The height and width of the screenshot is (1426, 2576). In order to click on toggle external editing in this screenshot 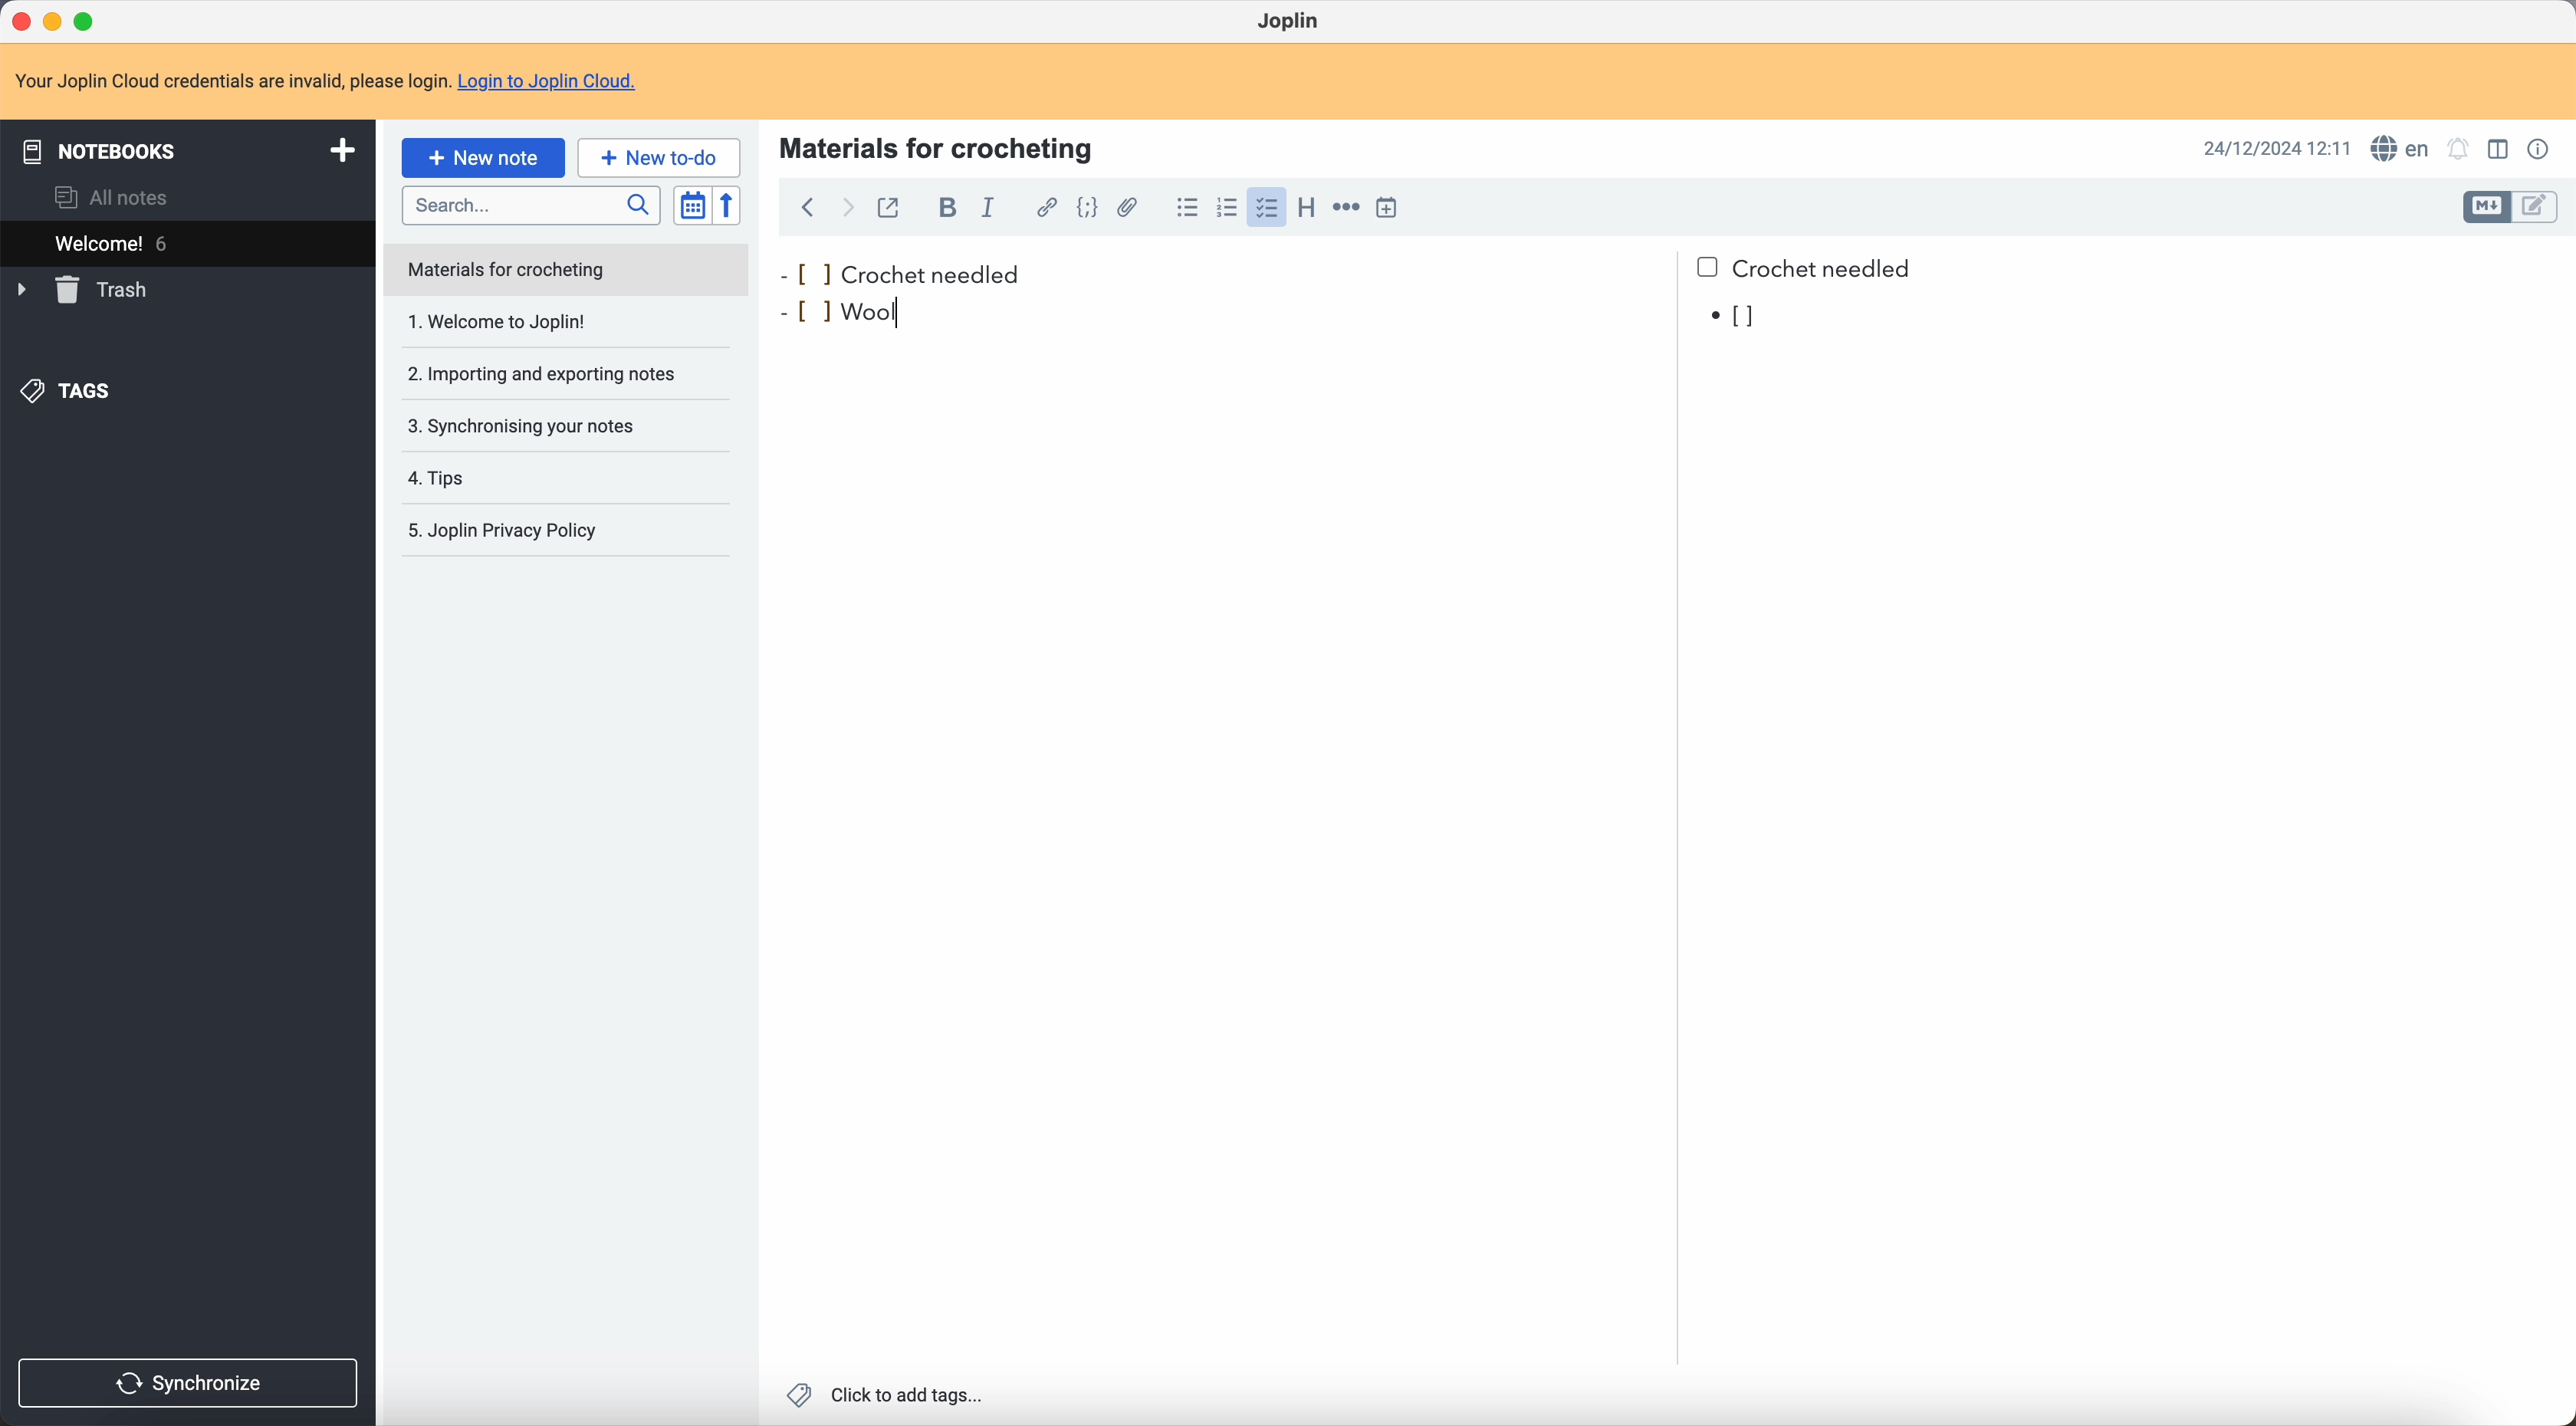, I will do `click(891, 213)`.